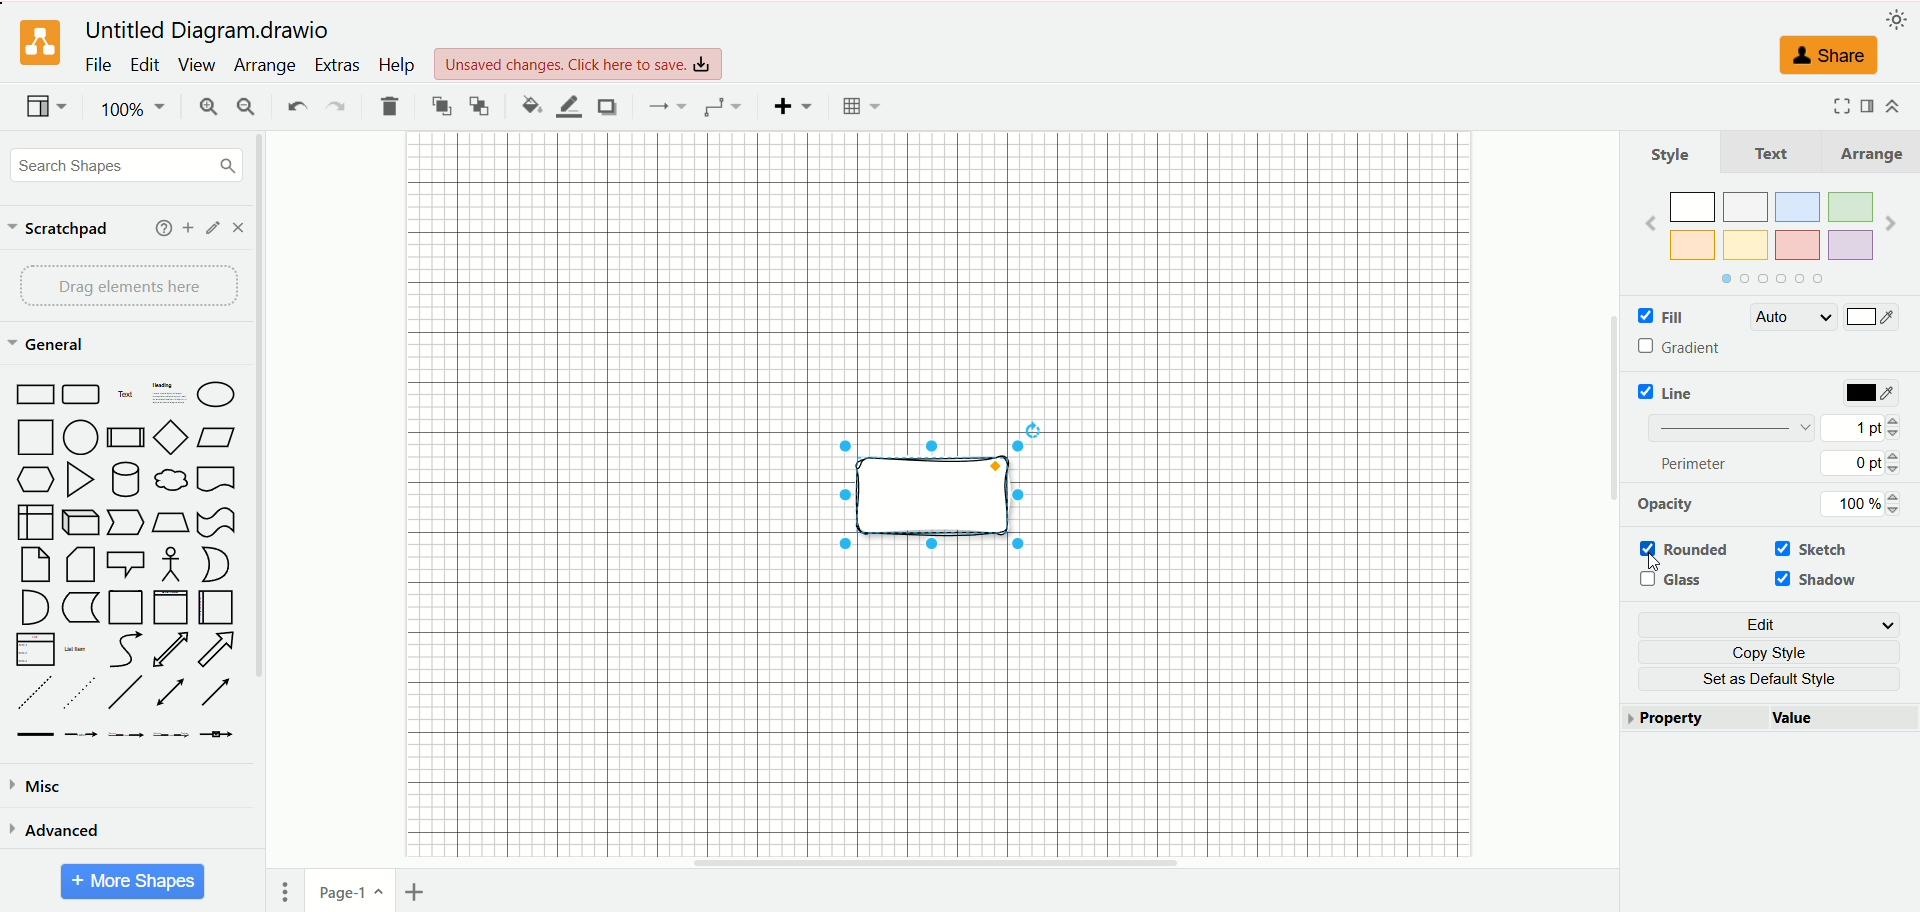  What do you see at coordinates (1861, 426) in the screenshot?
I see `1 pt` at bounding box center [1861, 426].